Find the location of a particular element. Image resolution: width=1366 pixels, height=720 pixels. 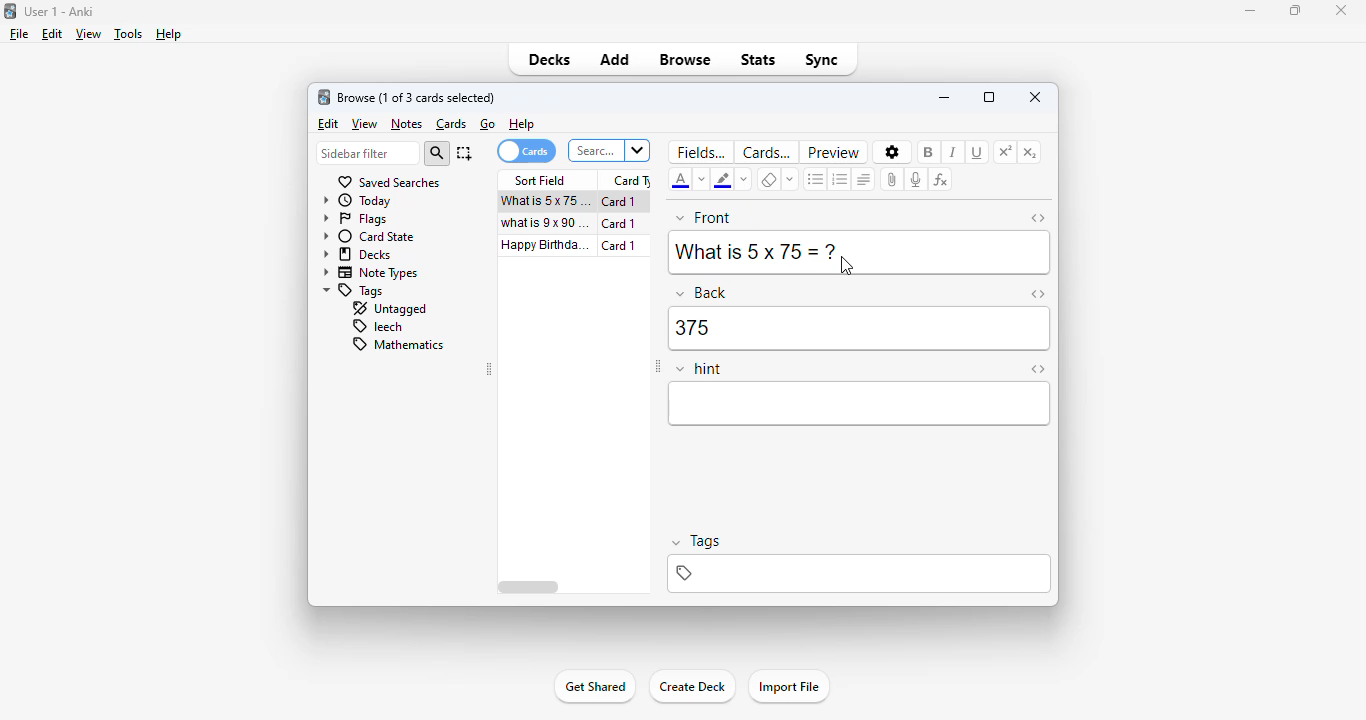

minimize is located at coordinates (944, 98).